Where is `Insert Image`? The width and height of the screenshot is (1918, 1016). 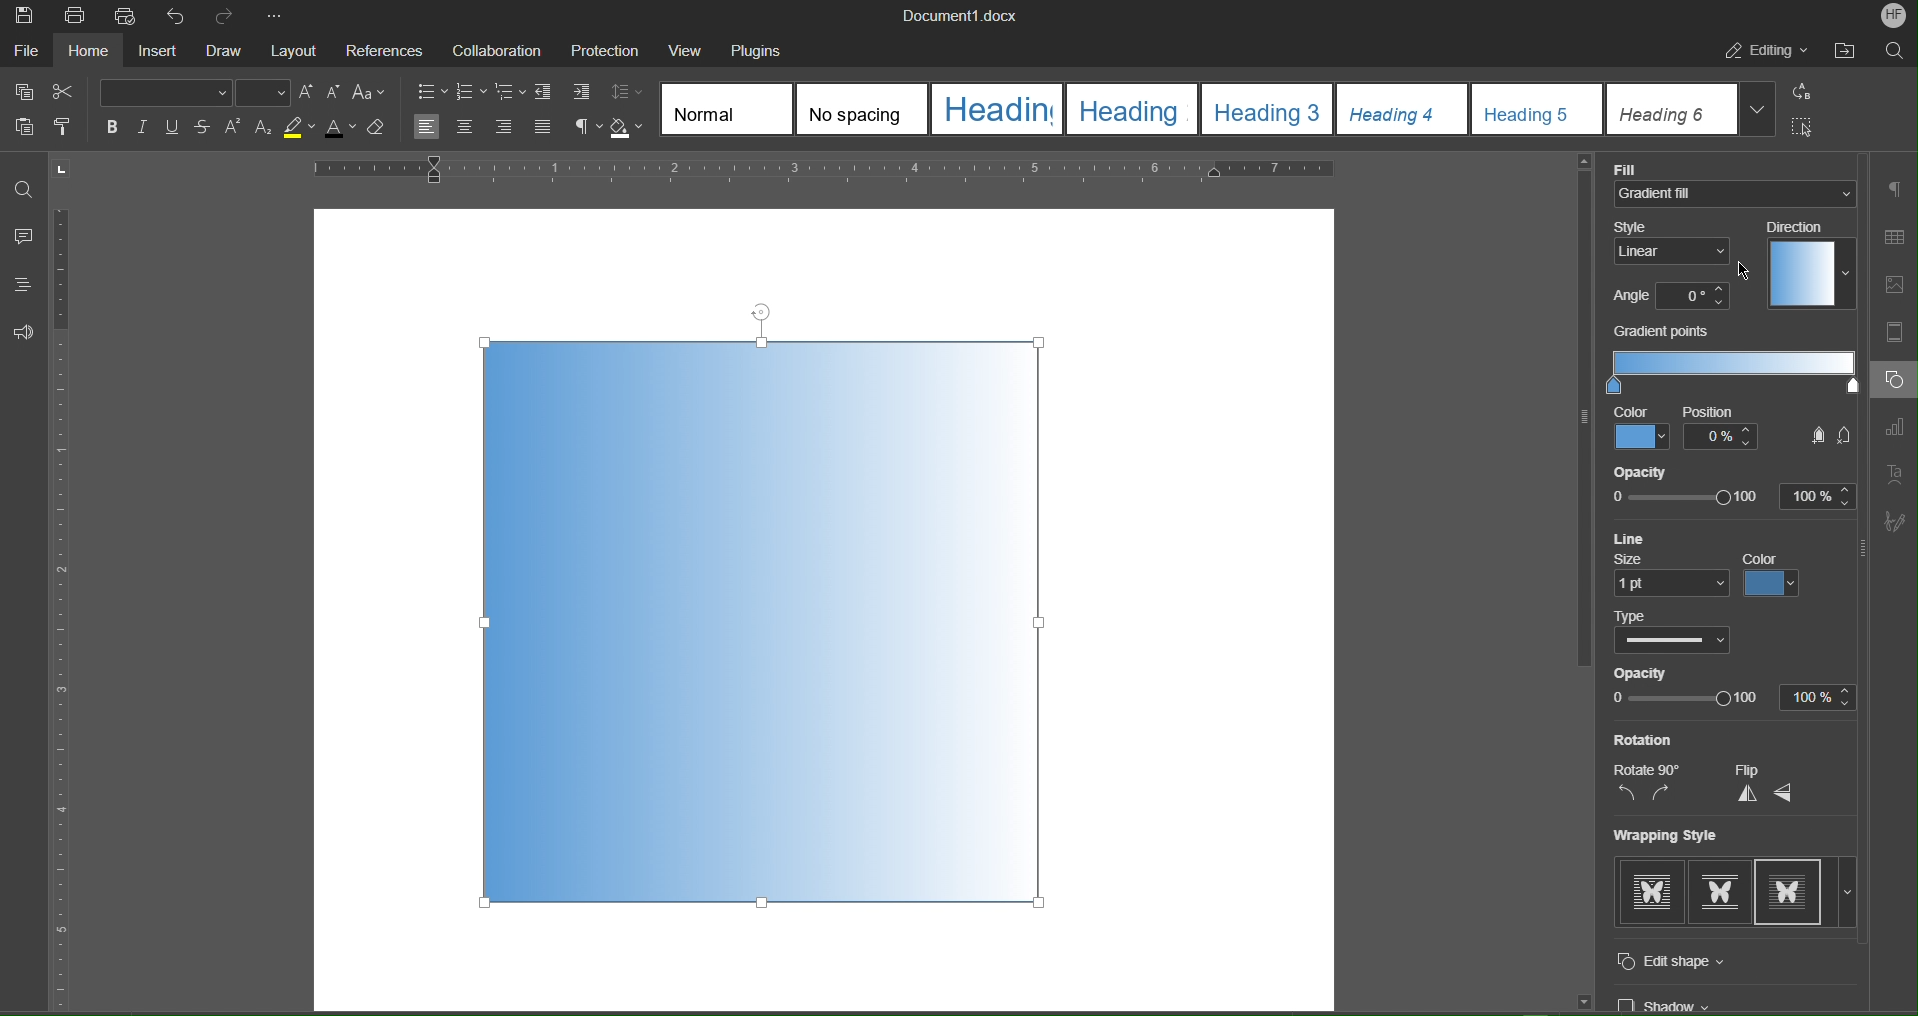
Insert Image is located at coordinates (1900, 286).